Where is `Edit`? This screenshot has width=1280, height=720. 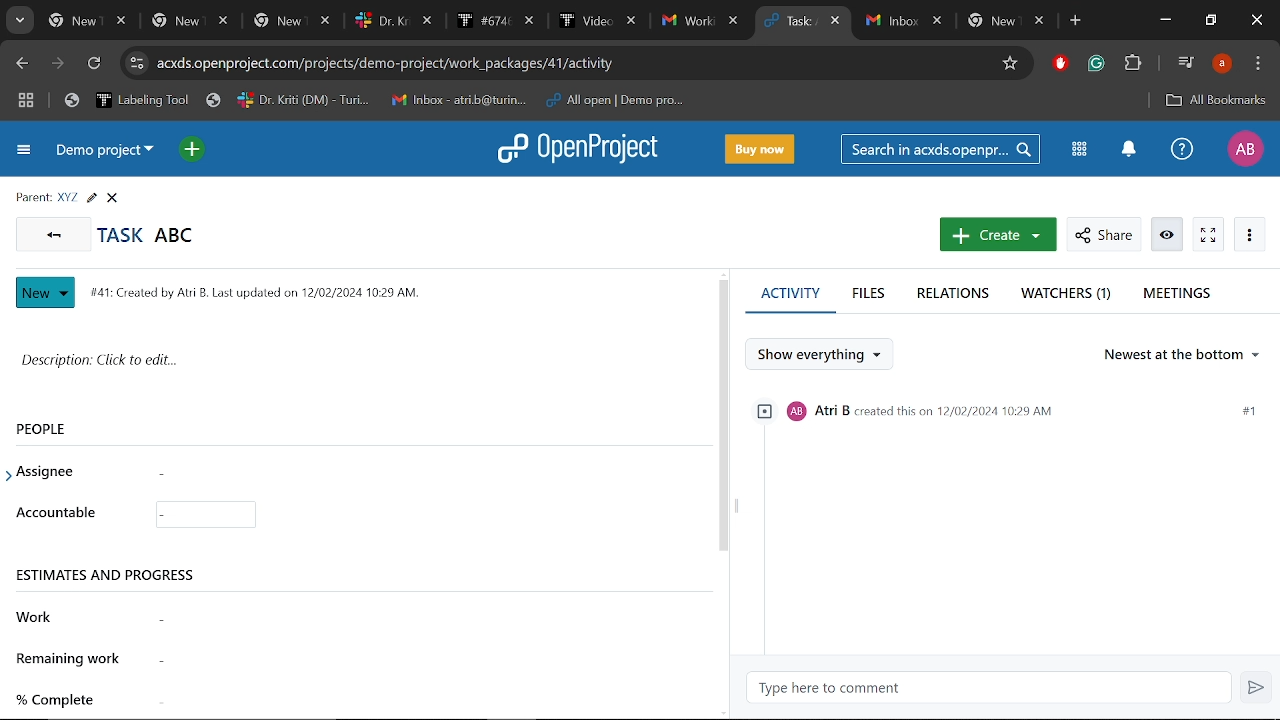 Edit is located at coordinates (91, 199).